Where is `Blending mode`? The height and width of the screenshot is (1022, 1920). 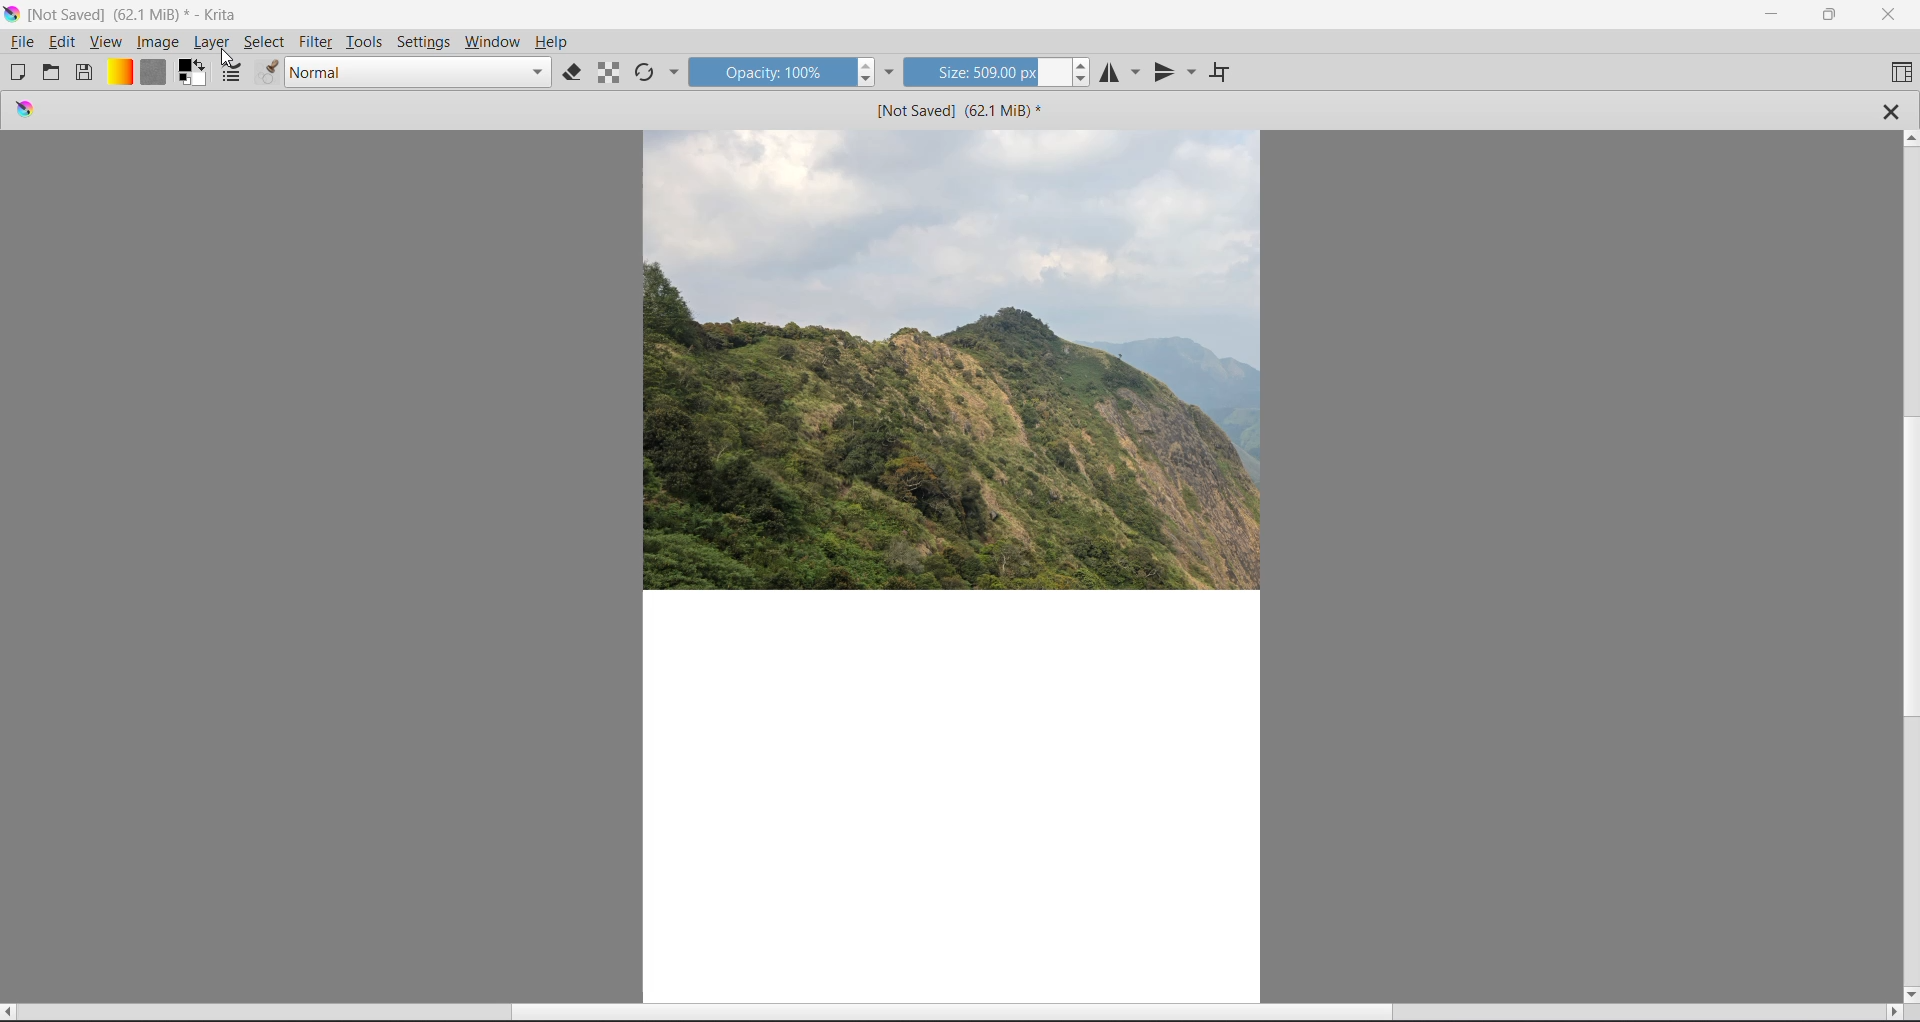 Blending mode is located at coordinates (417, 73).